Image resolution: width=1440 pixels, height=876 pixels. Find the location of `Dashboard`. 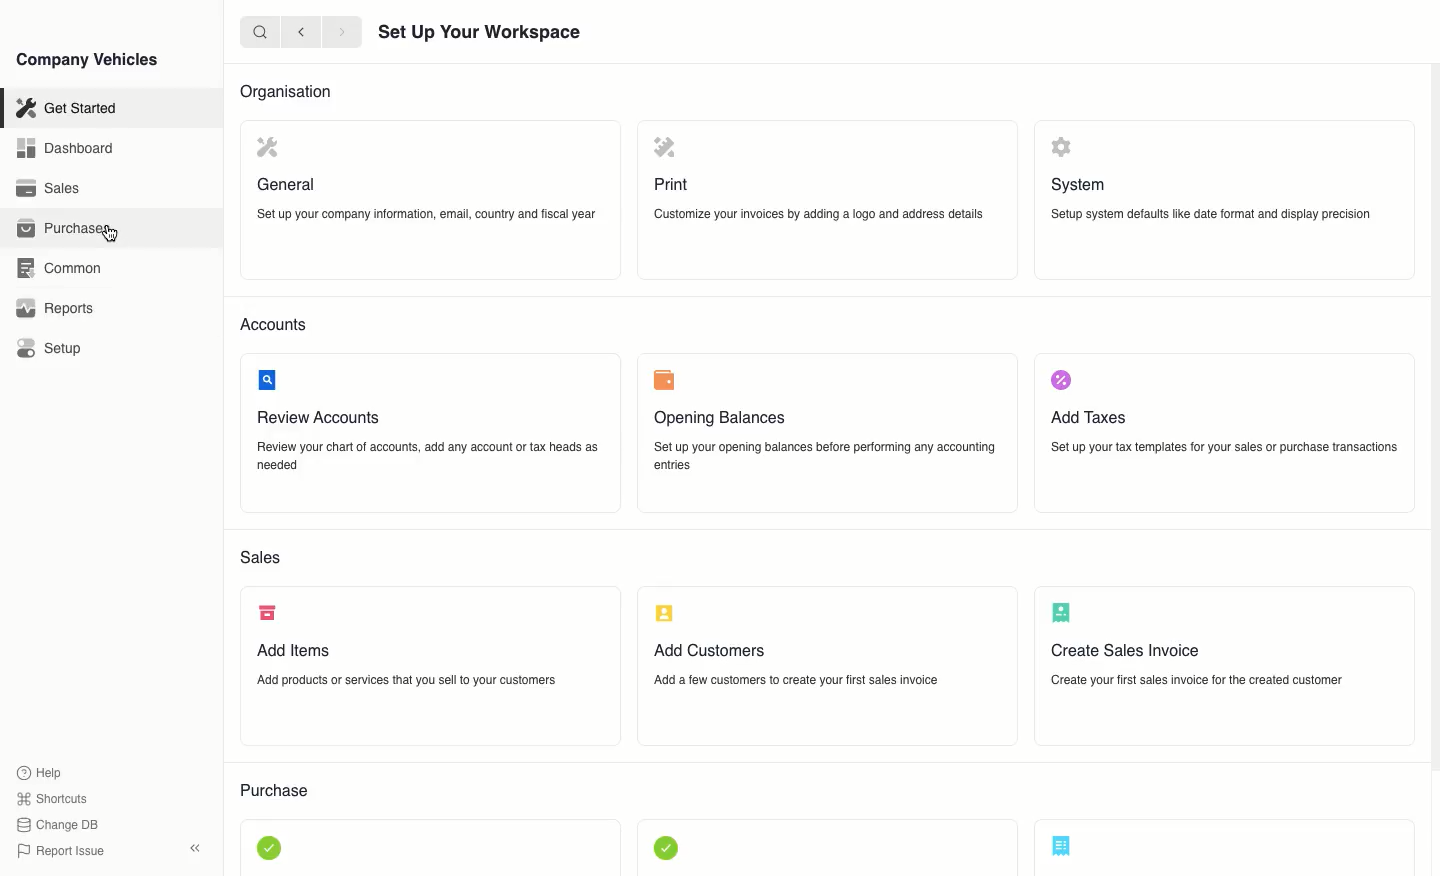

Dashboard is located at coordinates (67, 150).